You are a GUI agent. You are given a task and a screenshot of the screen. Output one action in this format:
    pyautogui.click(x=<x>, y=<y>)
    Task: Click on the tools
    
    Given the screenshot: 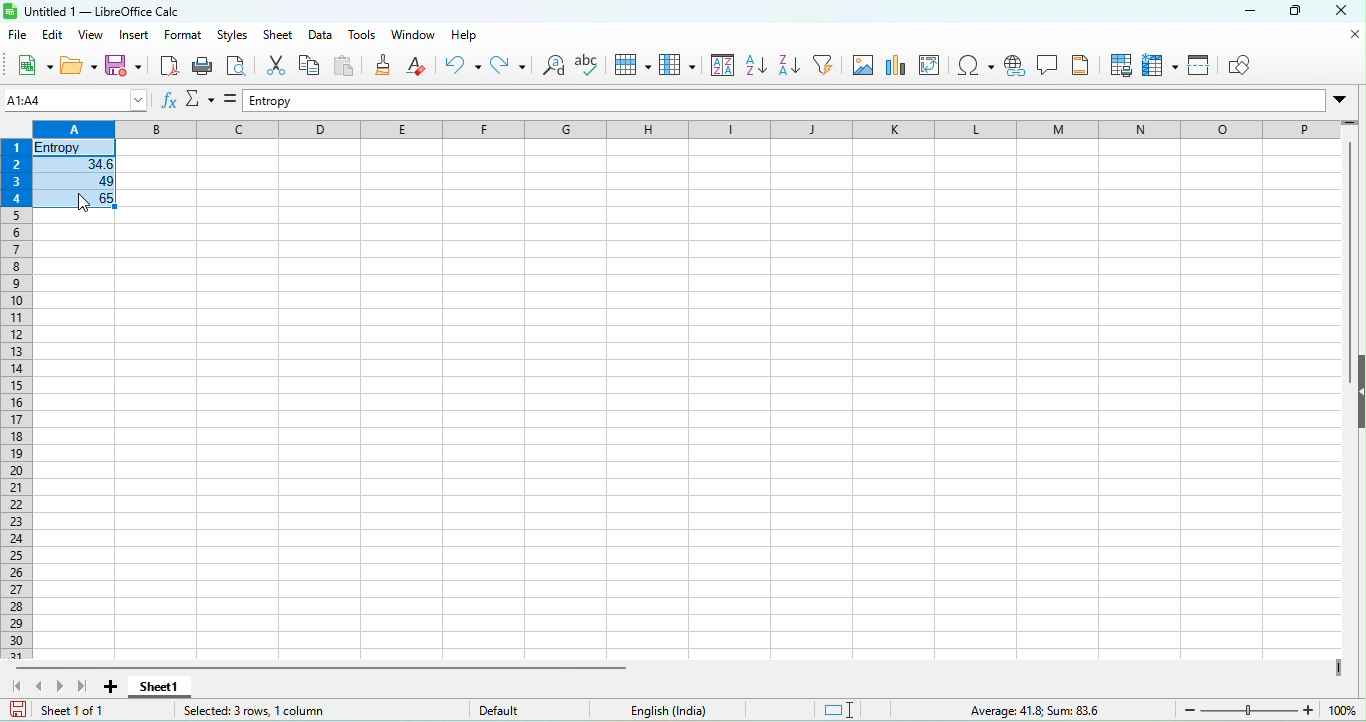 What is the action you would take?
    pyautogui.click(x=368, y=35)
    